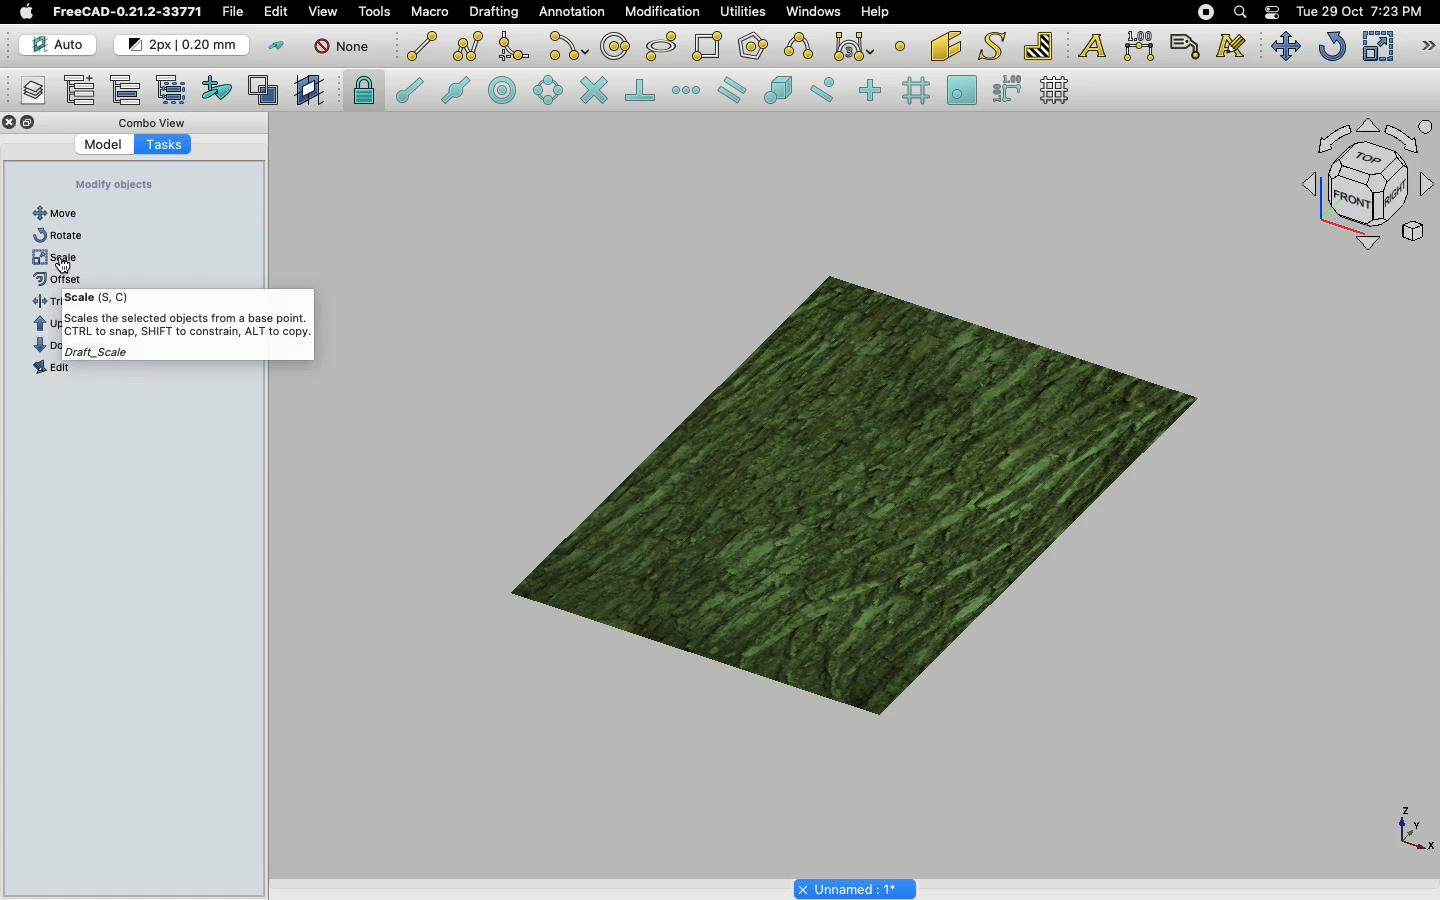  I want to click on Facebinder, so click(945, 45).